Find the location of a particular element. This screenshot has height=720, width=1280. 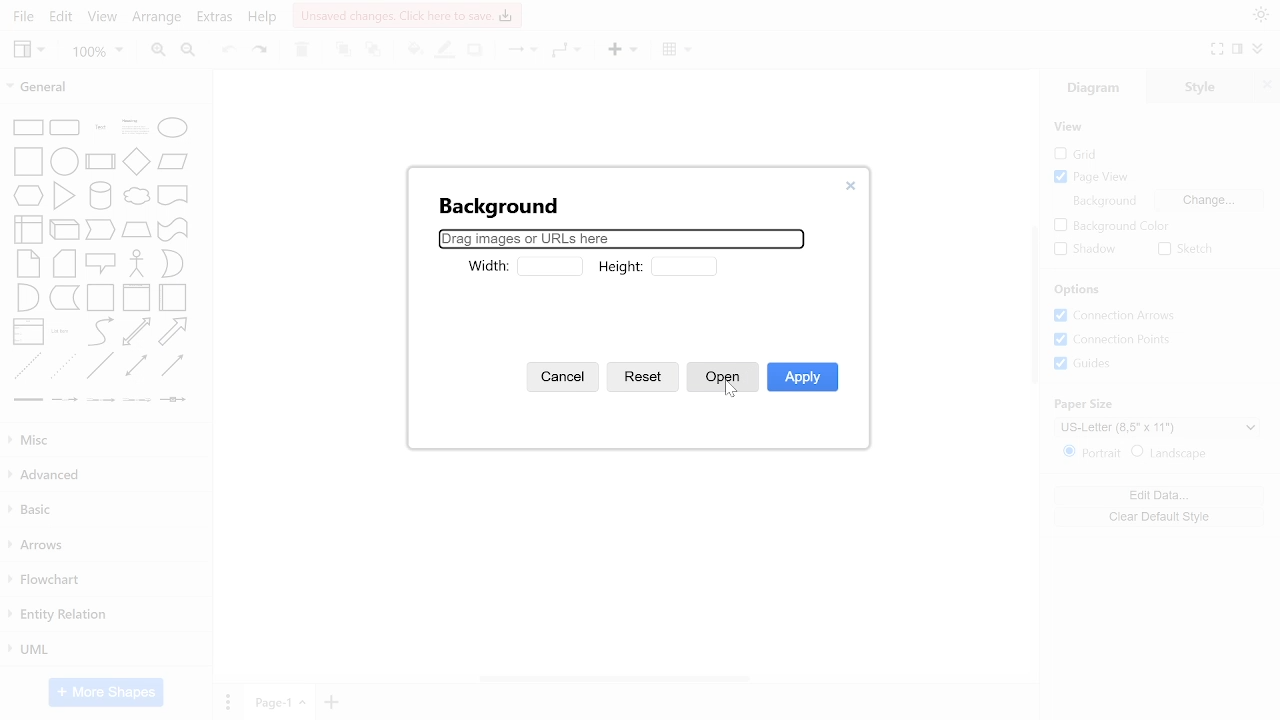

width range box is located at coordinates (549, 267).